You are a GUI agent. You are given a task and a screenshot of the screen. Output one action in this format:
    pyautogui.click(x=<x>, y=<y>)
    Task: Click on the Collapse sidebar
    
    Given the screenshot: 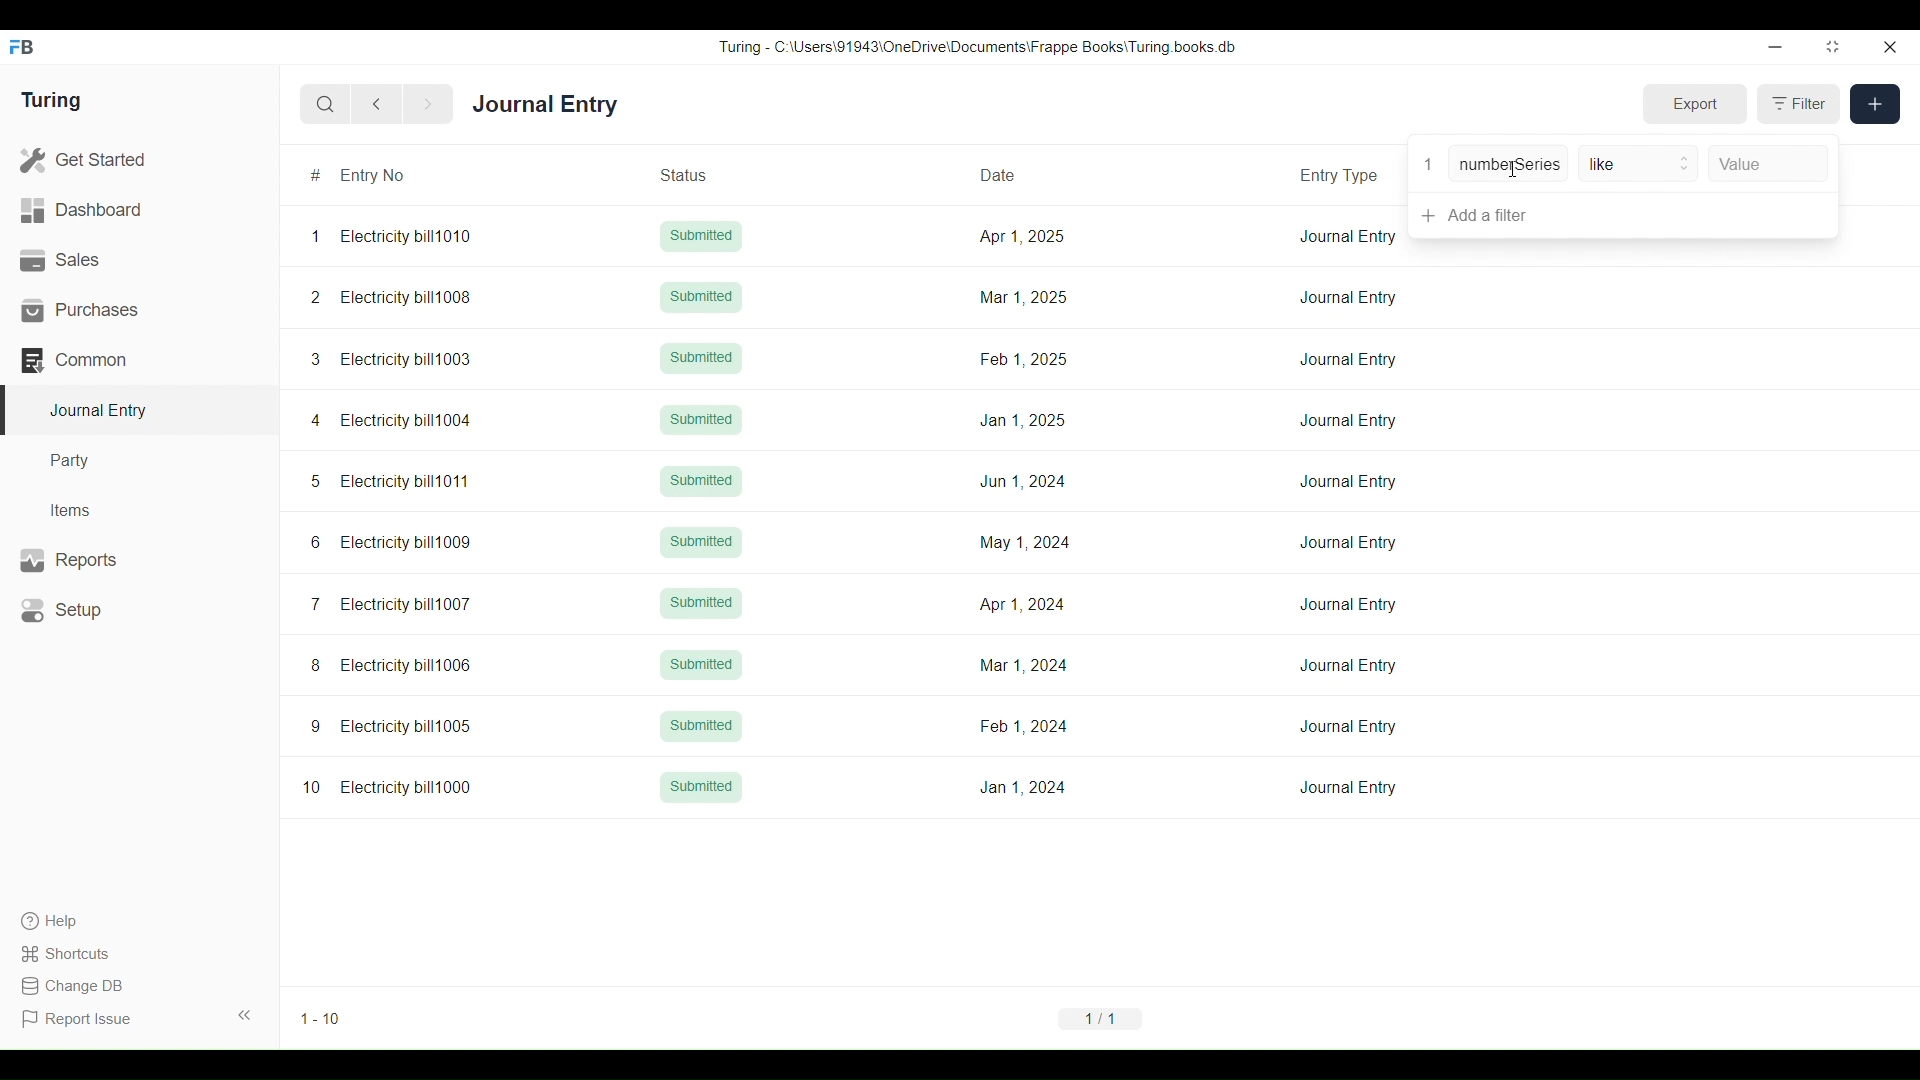 What is the action you would take?
    pyautogui.click(x=245, y=1015)
    